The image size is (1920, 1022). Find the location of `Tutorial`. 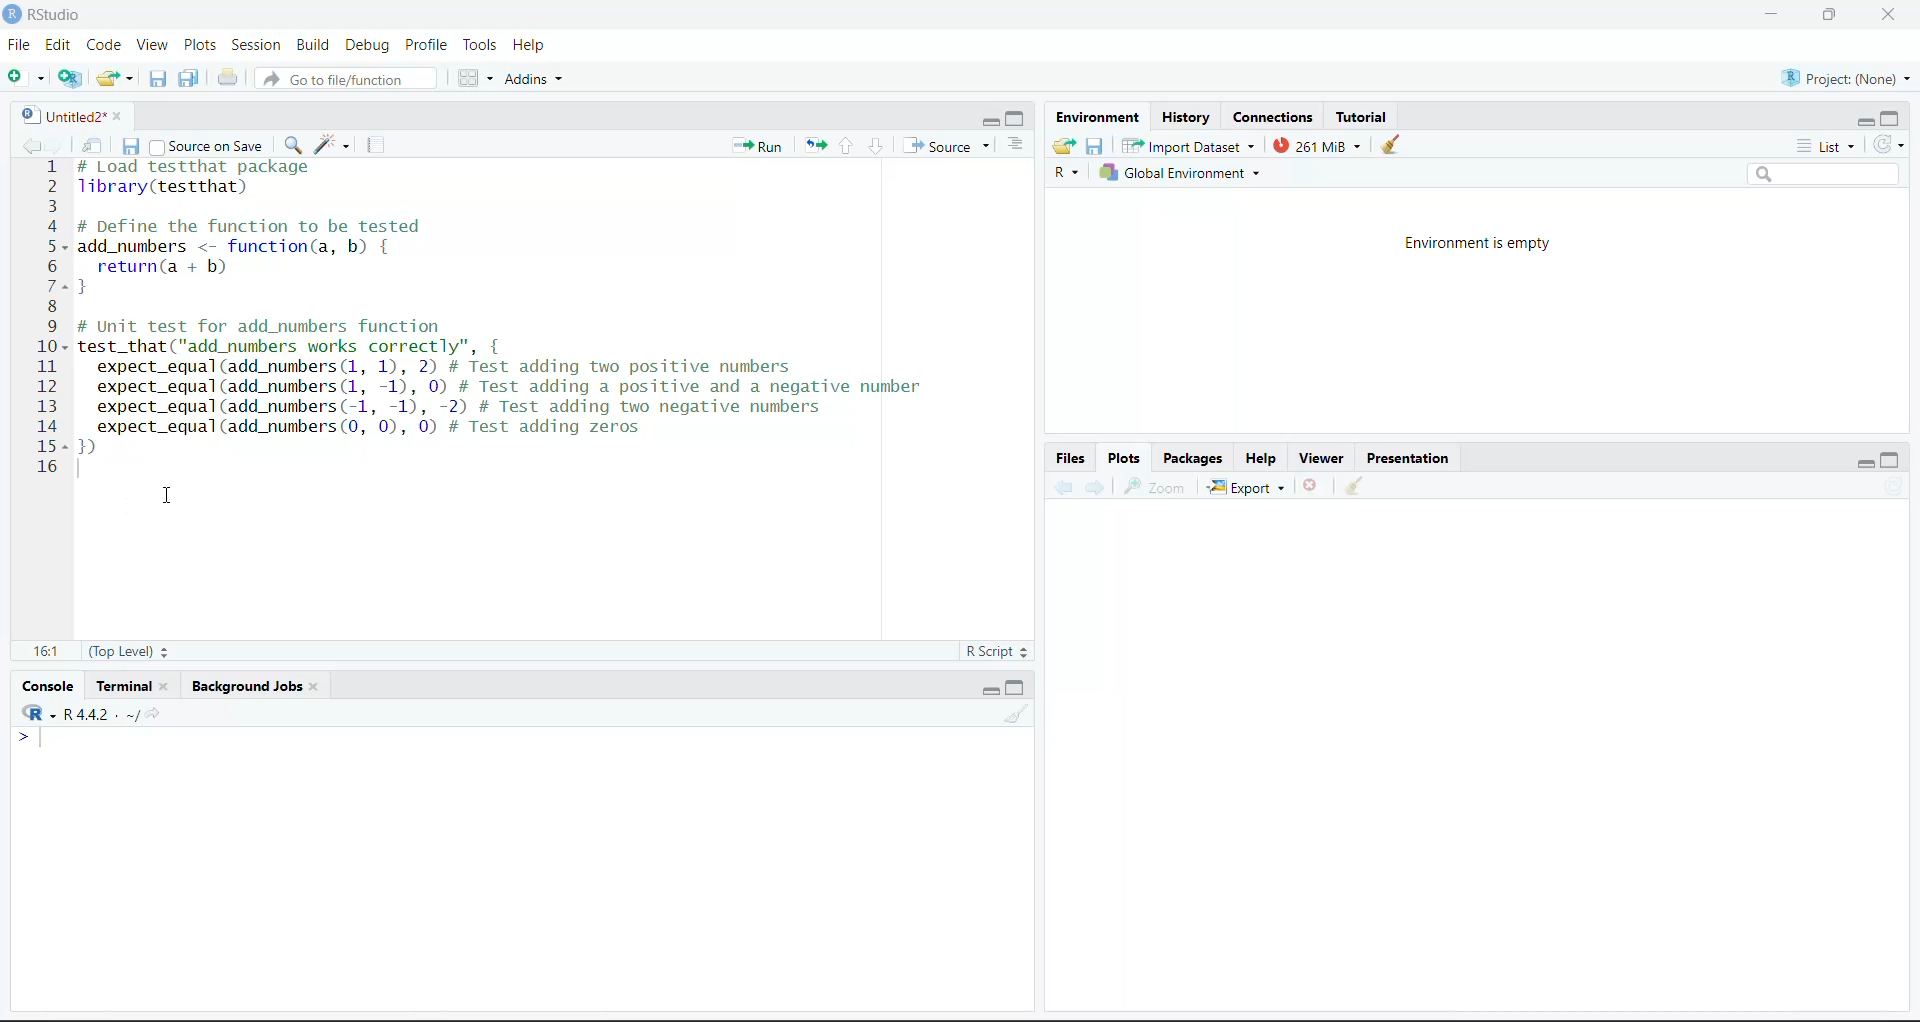

Tutorial is located at coordinates (1365, 116).